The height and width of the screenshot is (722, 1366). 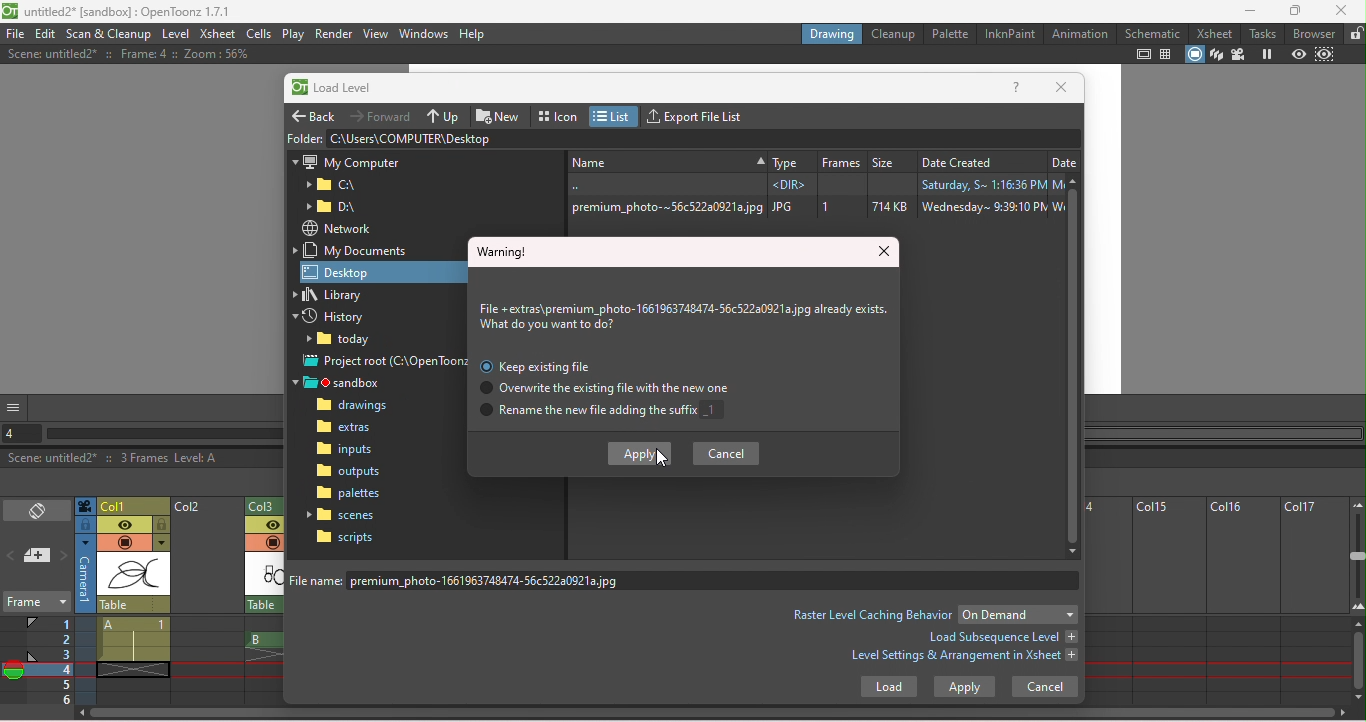 I want to click on My computer, so click(x=346, y=160).